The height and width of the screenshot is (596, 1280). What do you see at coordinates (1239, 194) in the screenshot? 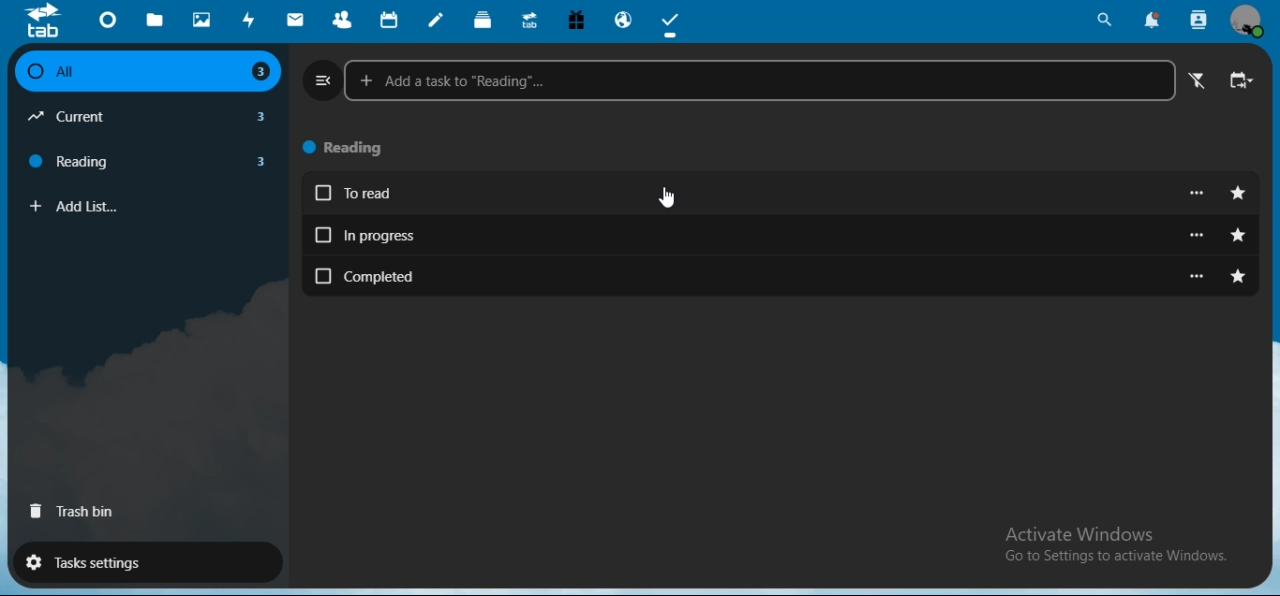
I see `toggle starred` at bounding box center [1239, 194].